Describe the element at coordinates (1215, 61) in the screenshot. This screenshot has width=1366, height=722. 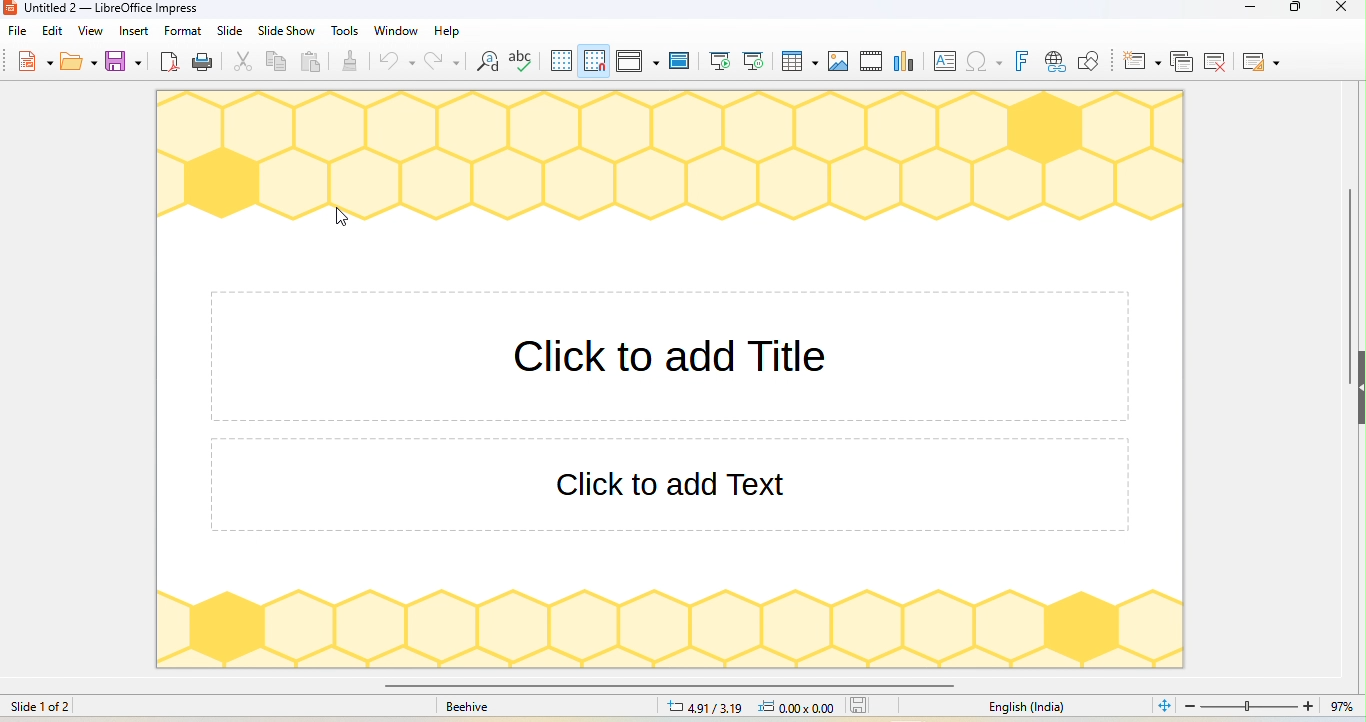
I see `delete slide` at that location.